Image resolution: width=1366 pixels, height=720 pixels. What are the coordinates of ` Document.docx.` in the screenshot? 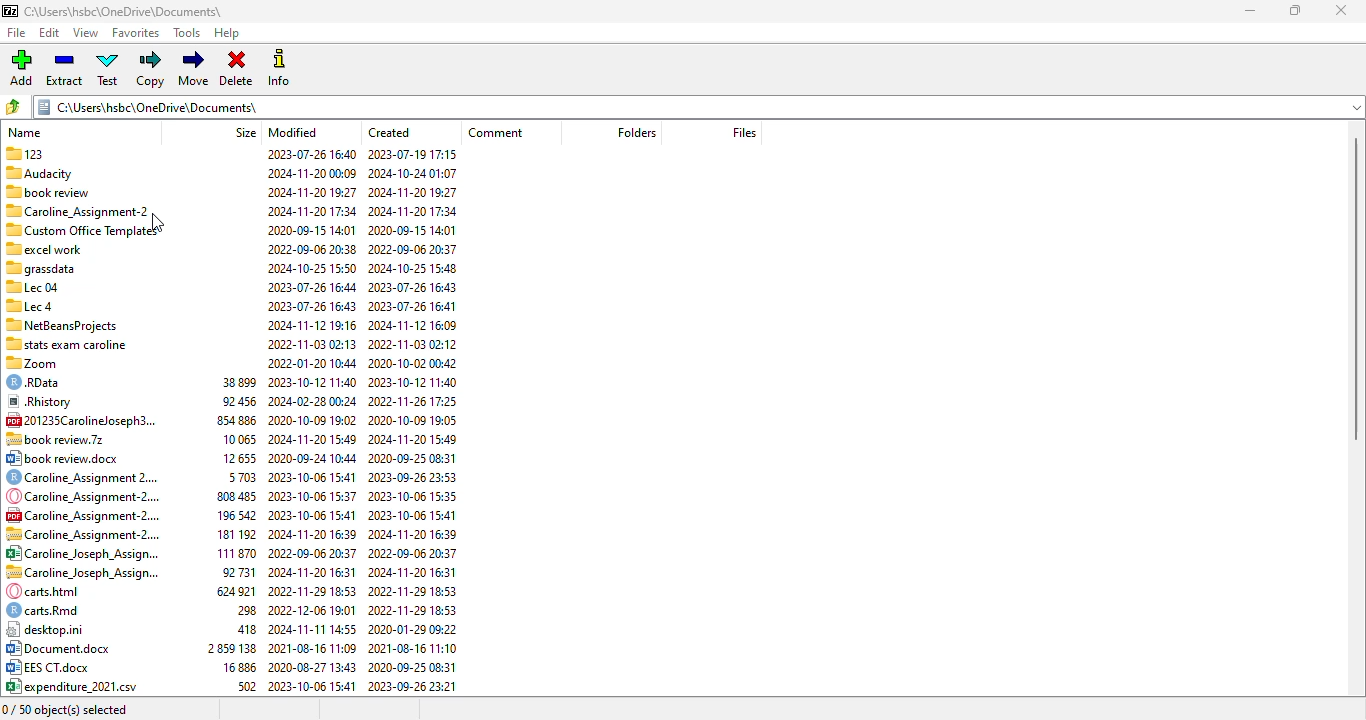 It's located at (62, 647).